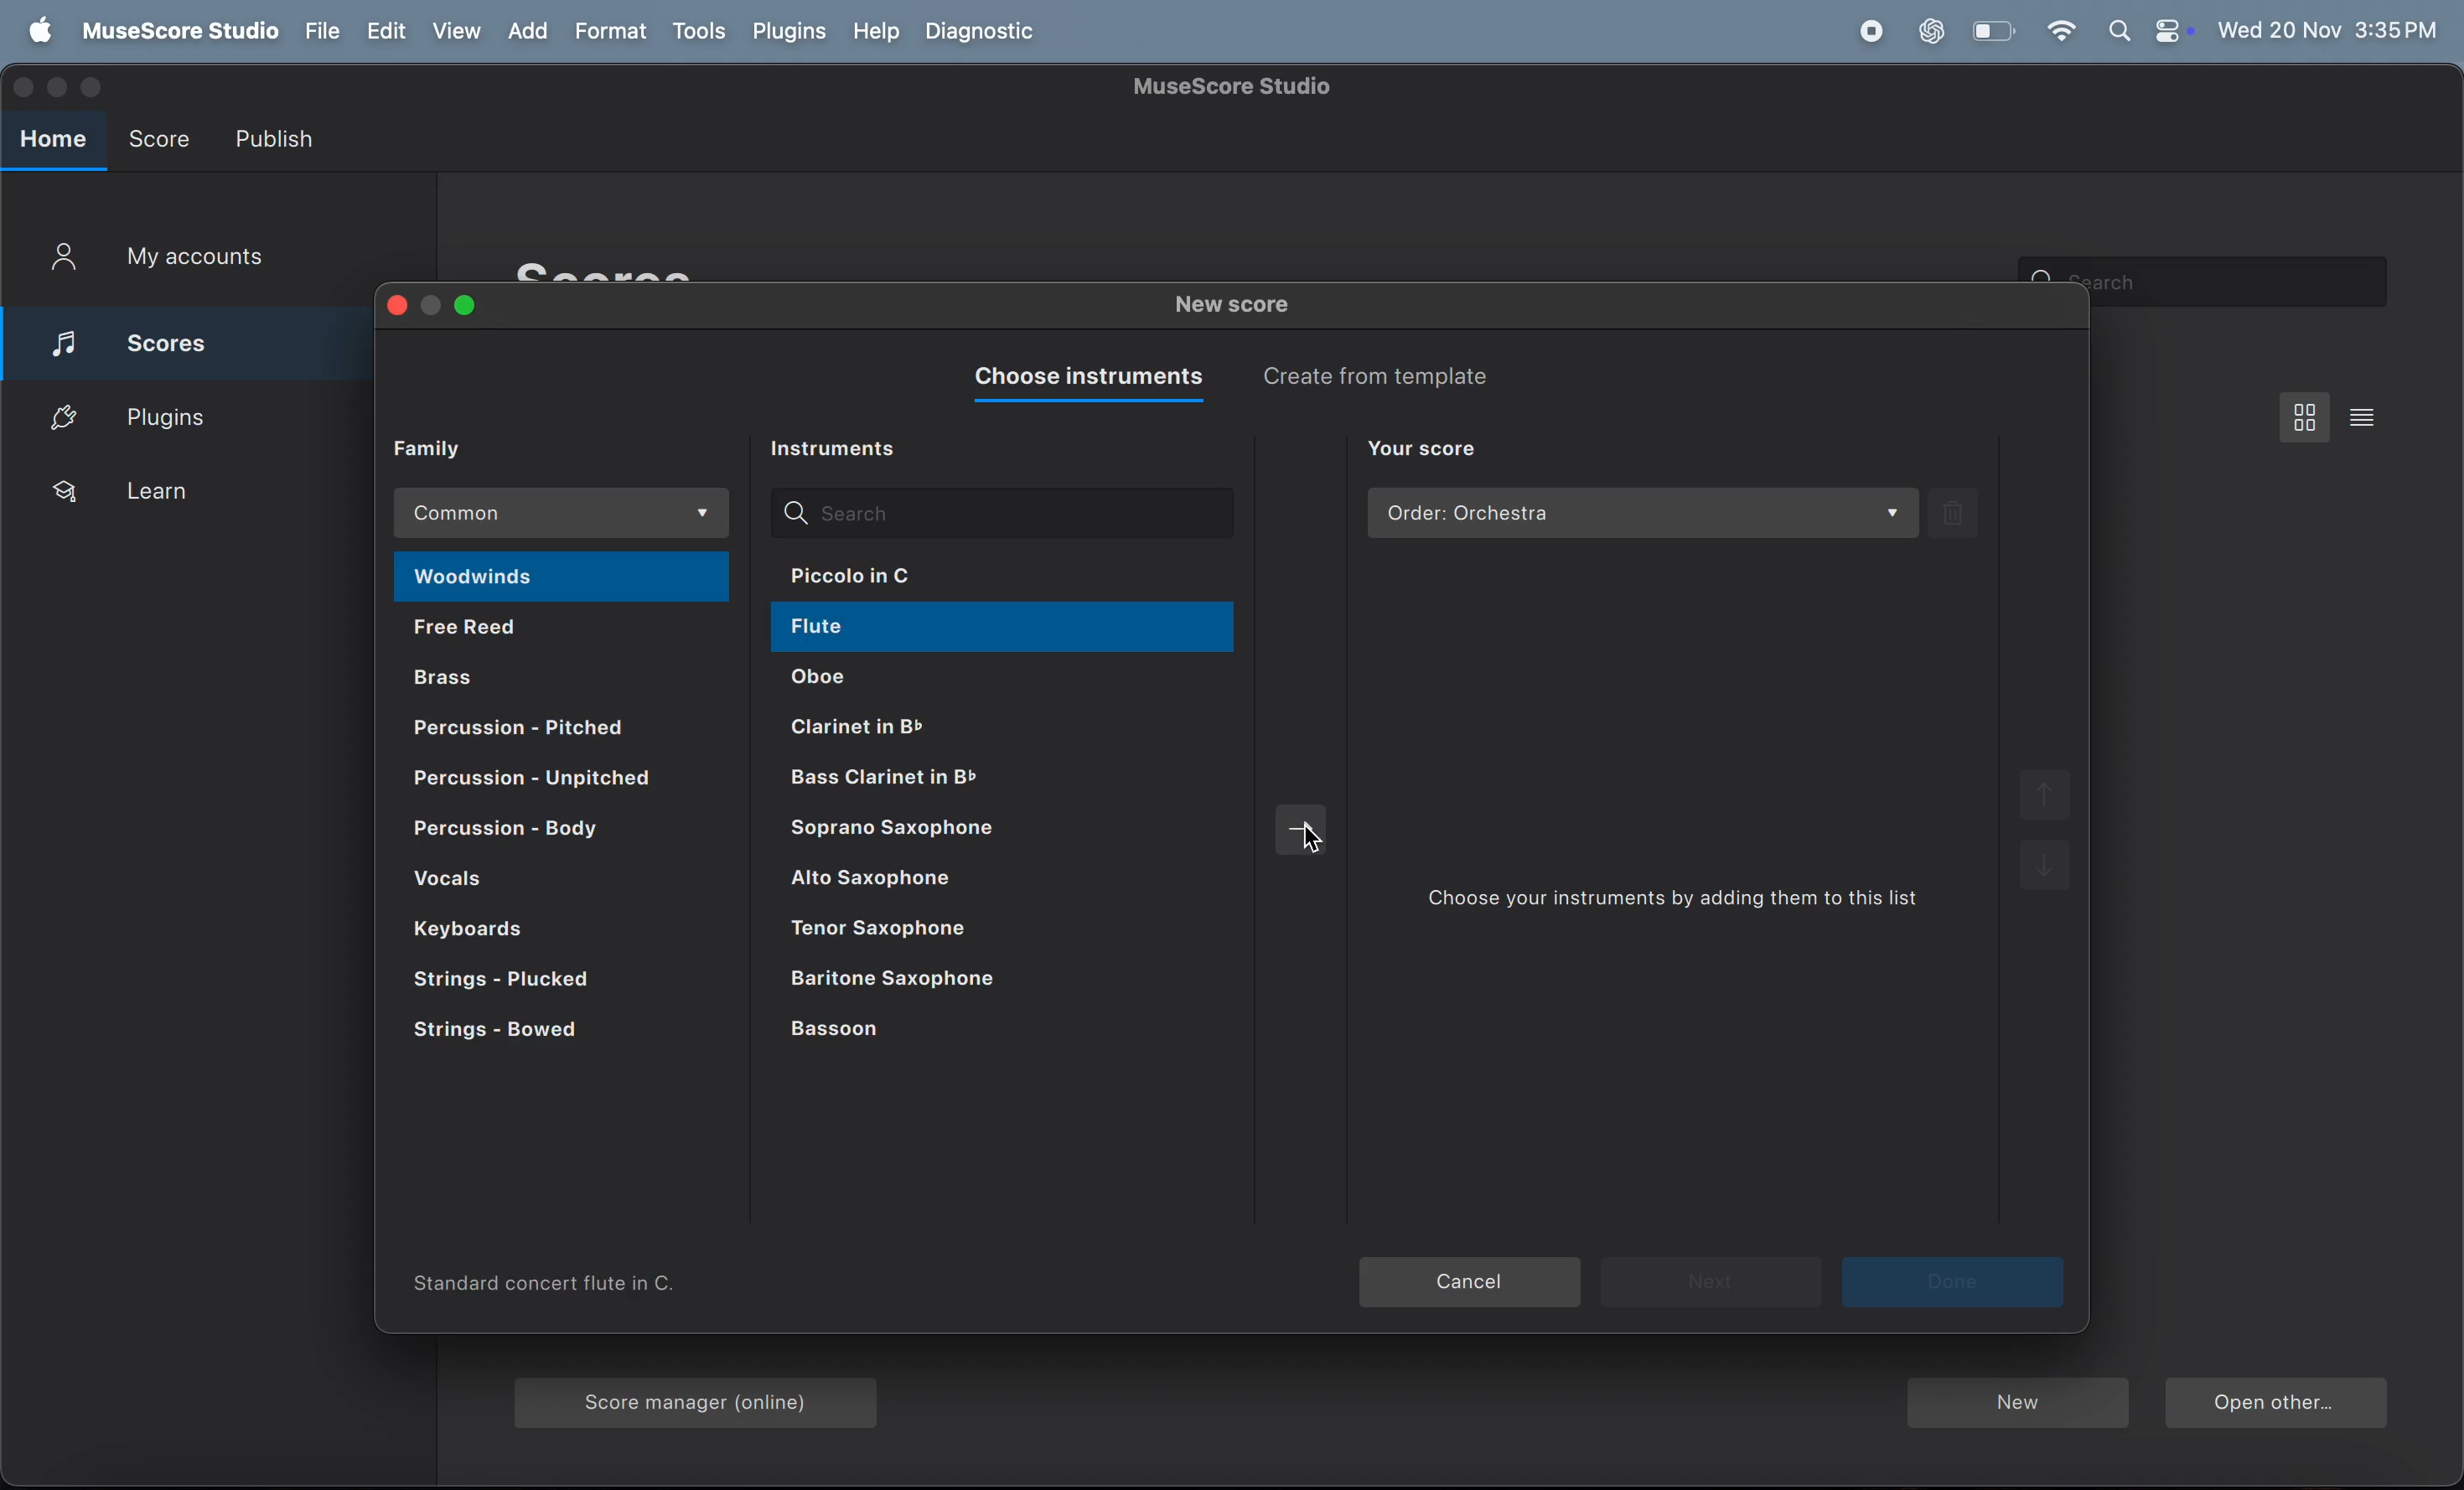 This screenshot has height=1490, width=2464. What do you see at coordinates (279, 138) in the screenshot?
I see `publish` at bounding box center [279, 138].